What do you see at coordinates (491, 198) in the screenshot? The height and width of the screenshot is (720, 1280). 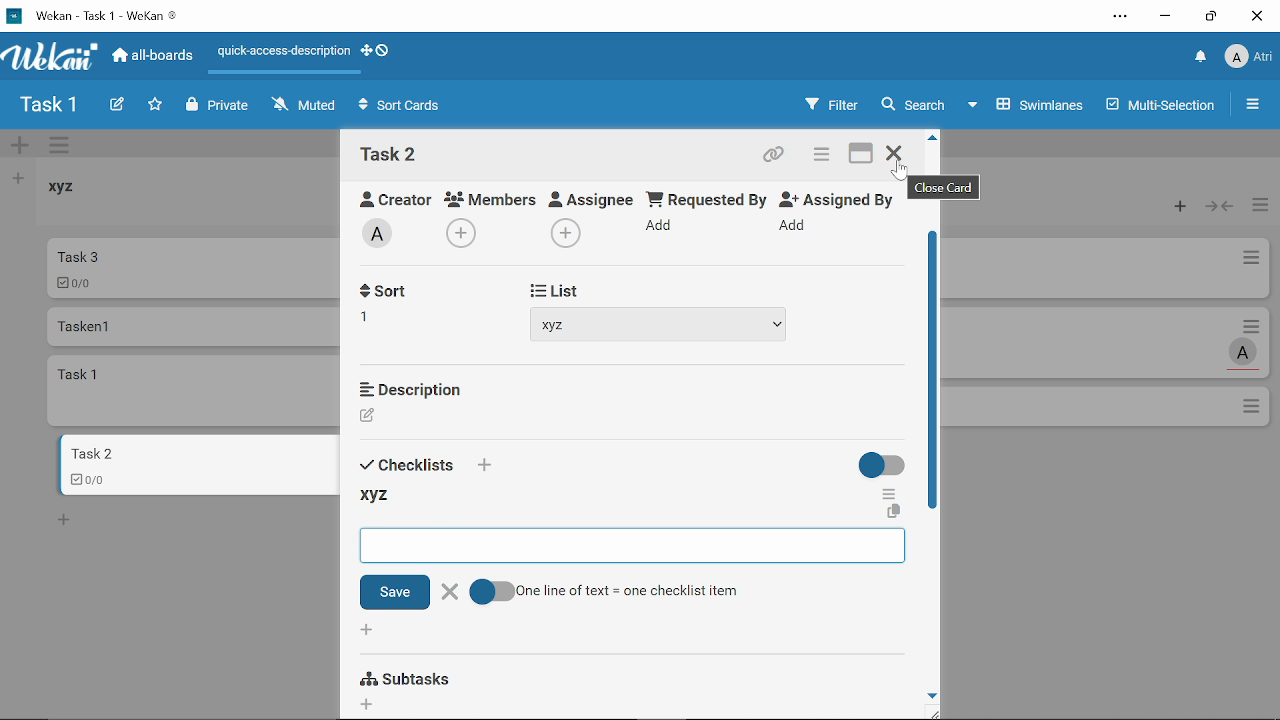 I see `Members` at bounding box center [491, 198].